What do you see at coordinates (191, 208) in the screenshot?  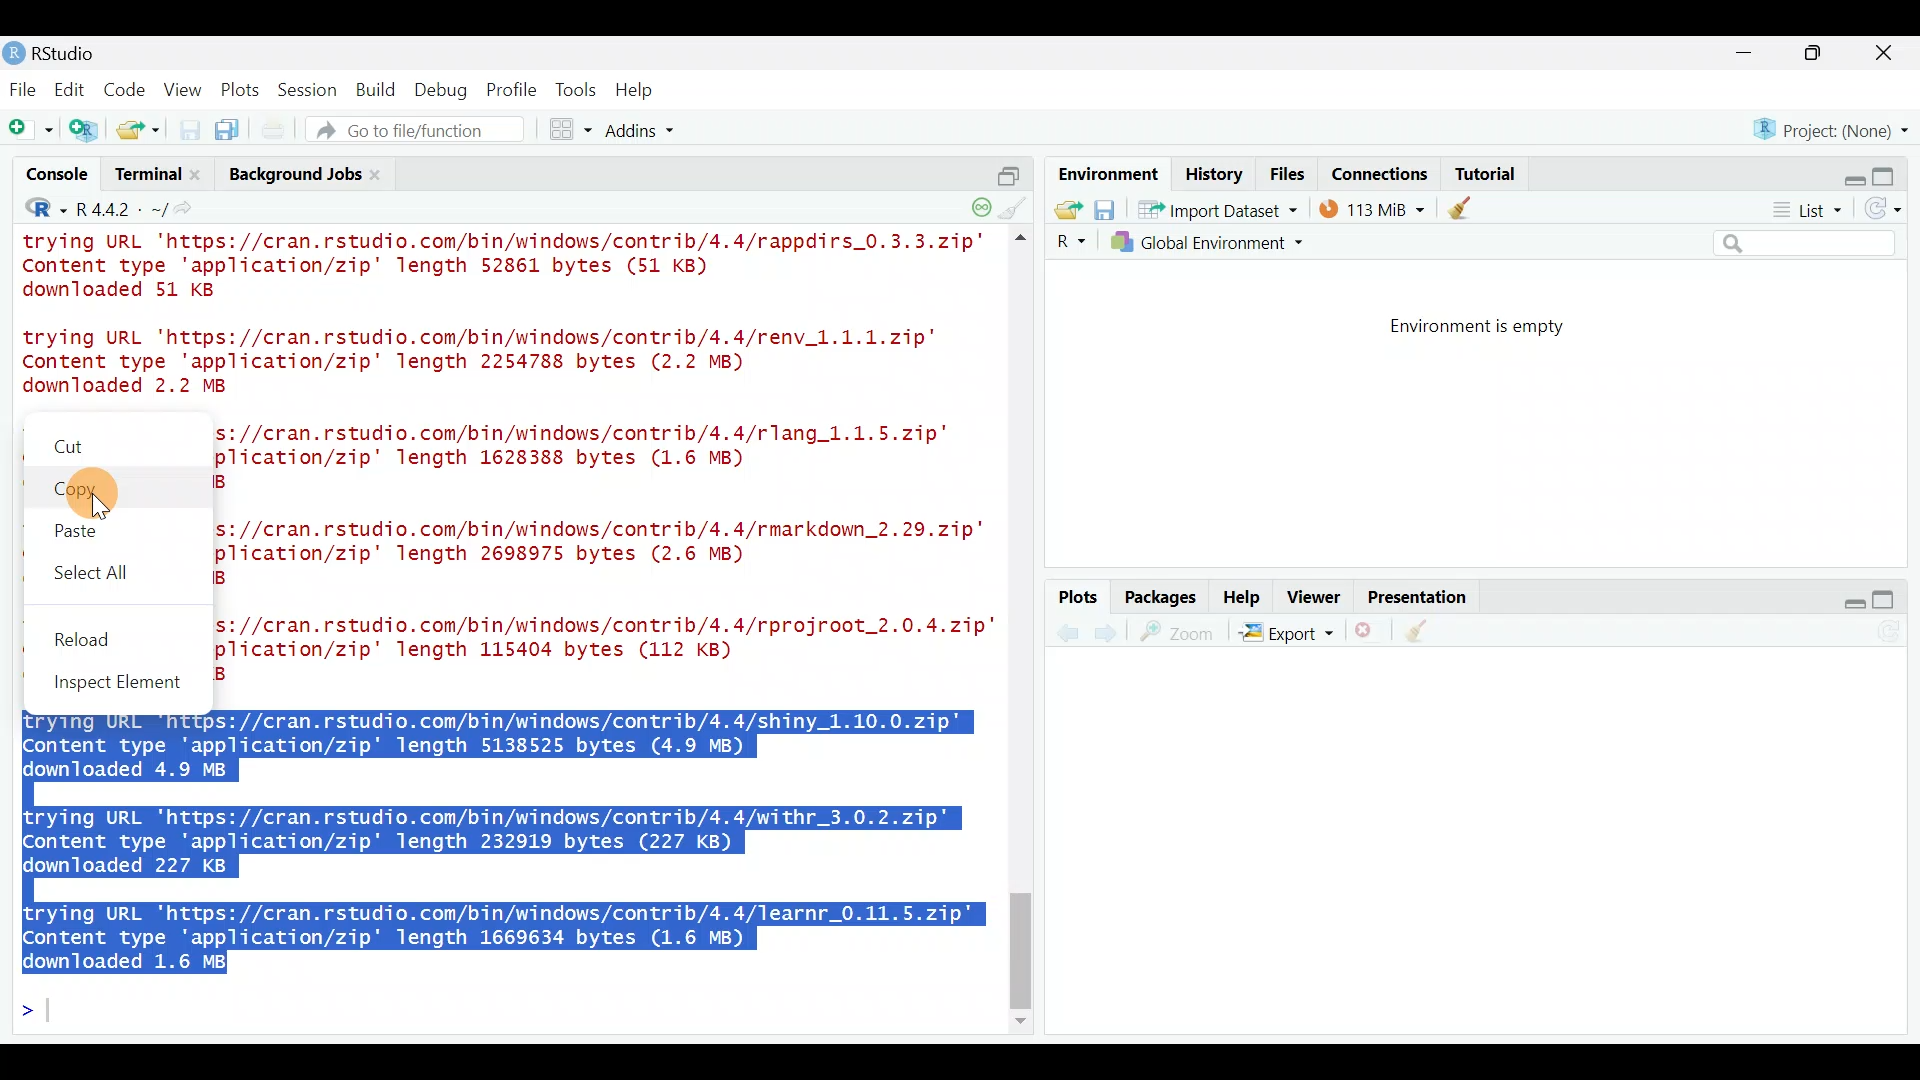 I see `view the current working directory` at bounding box center [191, 208].